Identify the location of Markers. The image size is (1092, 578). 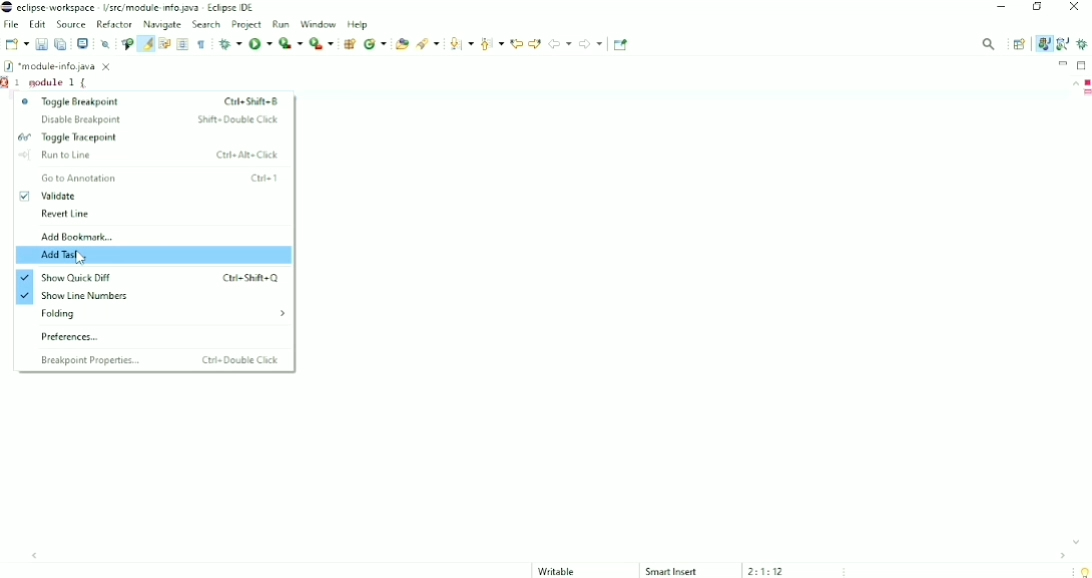
(1086, 94).